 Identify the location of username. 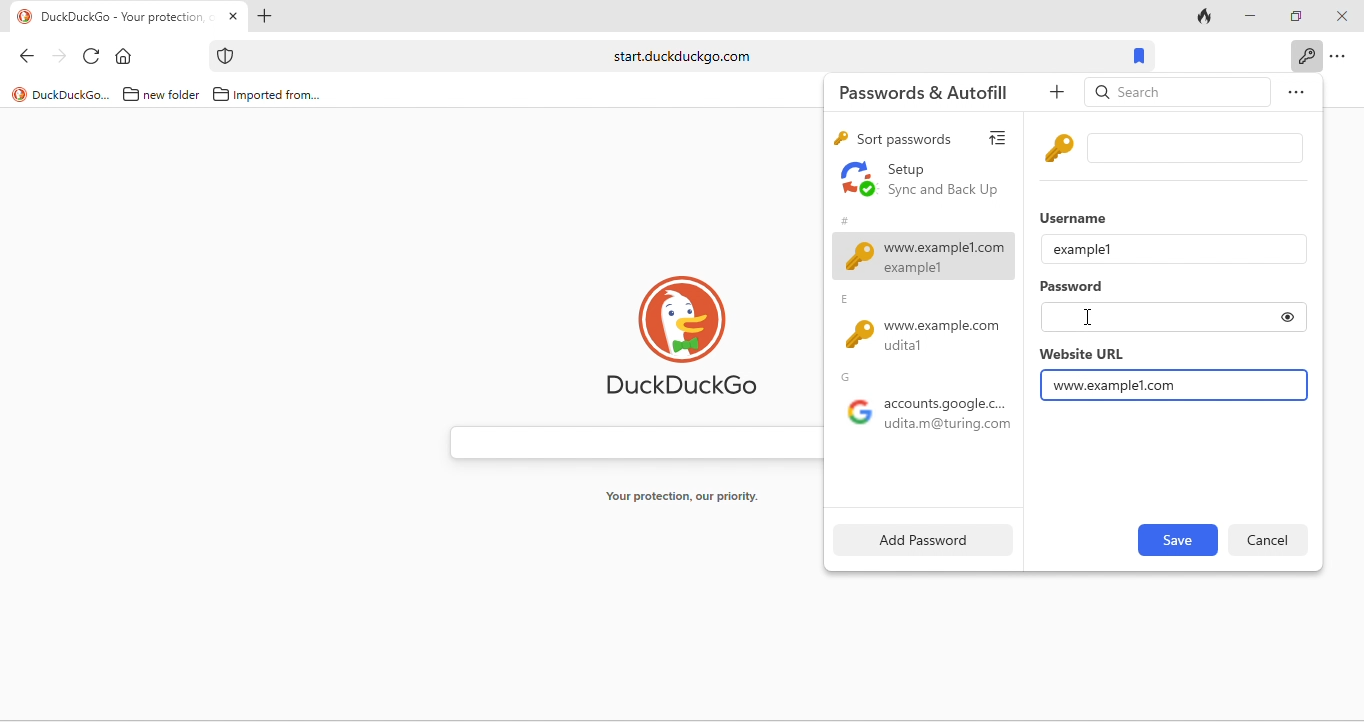
(1078, 216).